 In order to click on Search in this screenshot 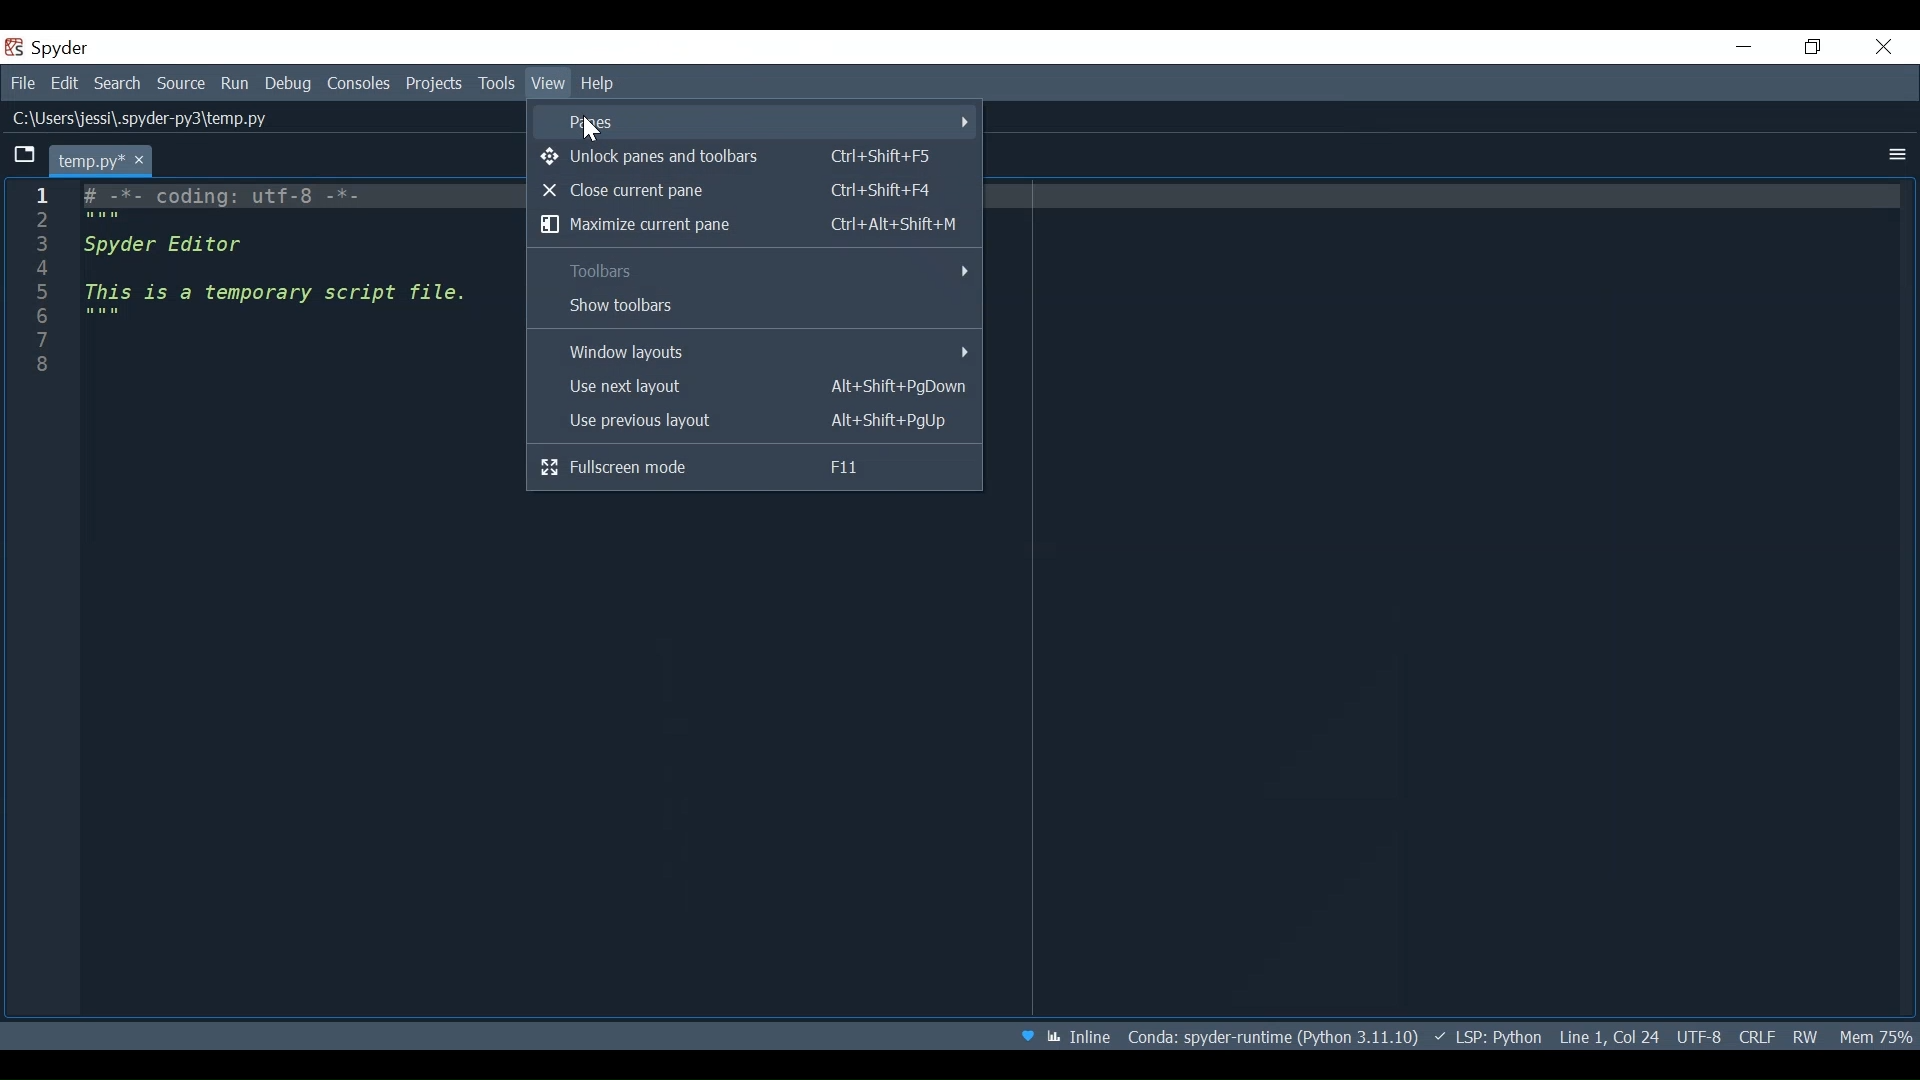, I will do `click(117, 81)`.